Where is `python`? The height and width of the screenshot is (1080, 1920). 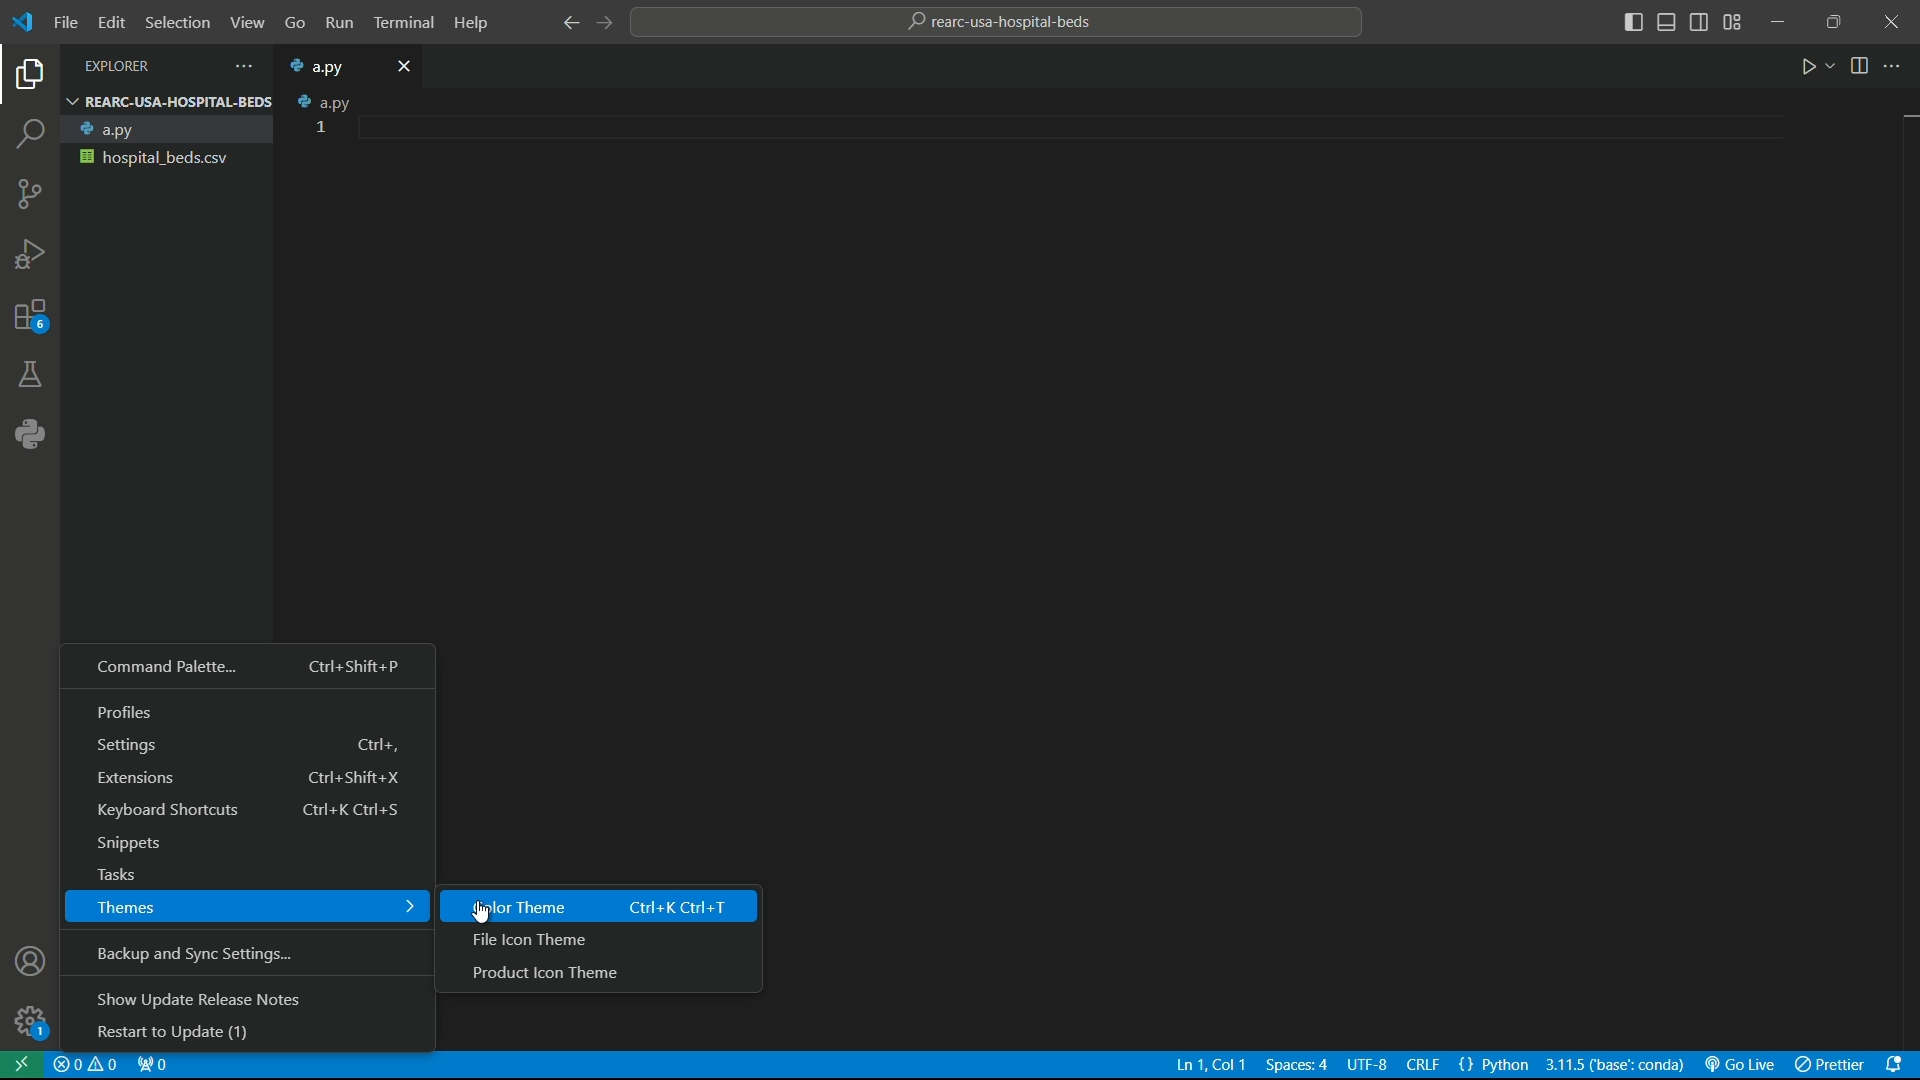 python is located at coordinates (27, 436).